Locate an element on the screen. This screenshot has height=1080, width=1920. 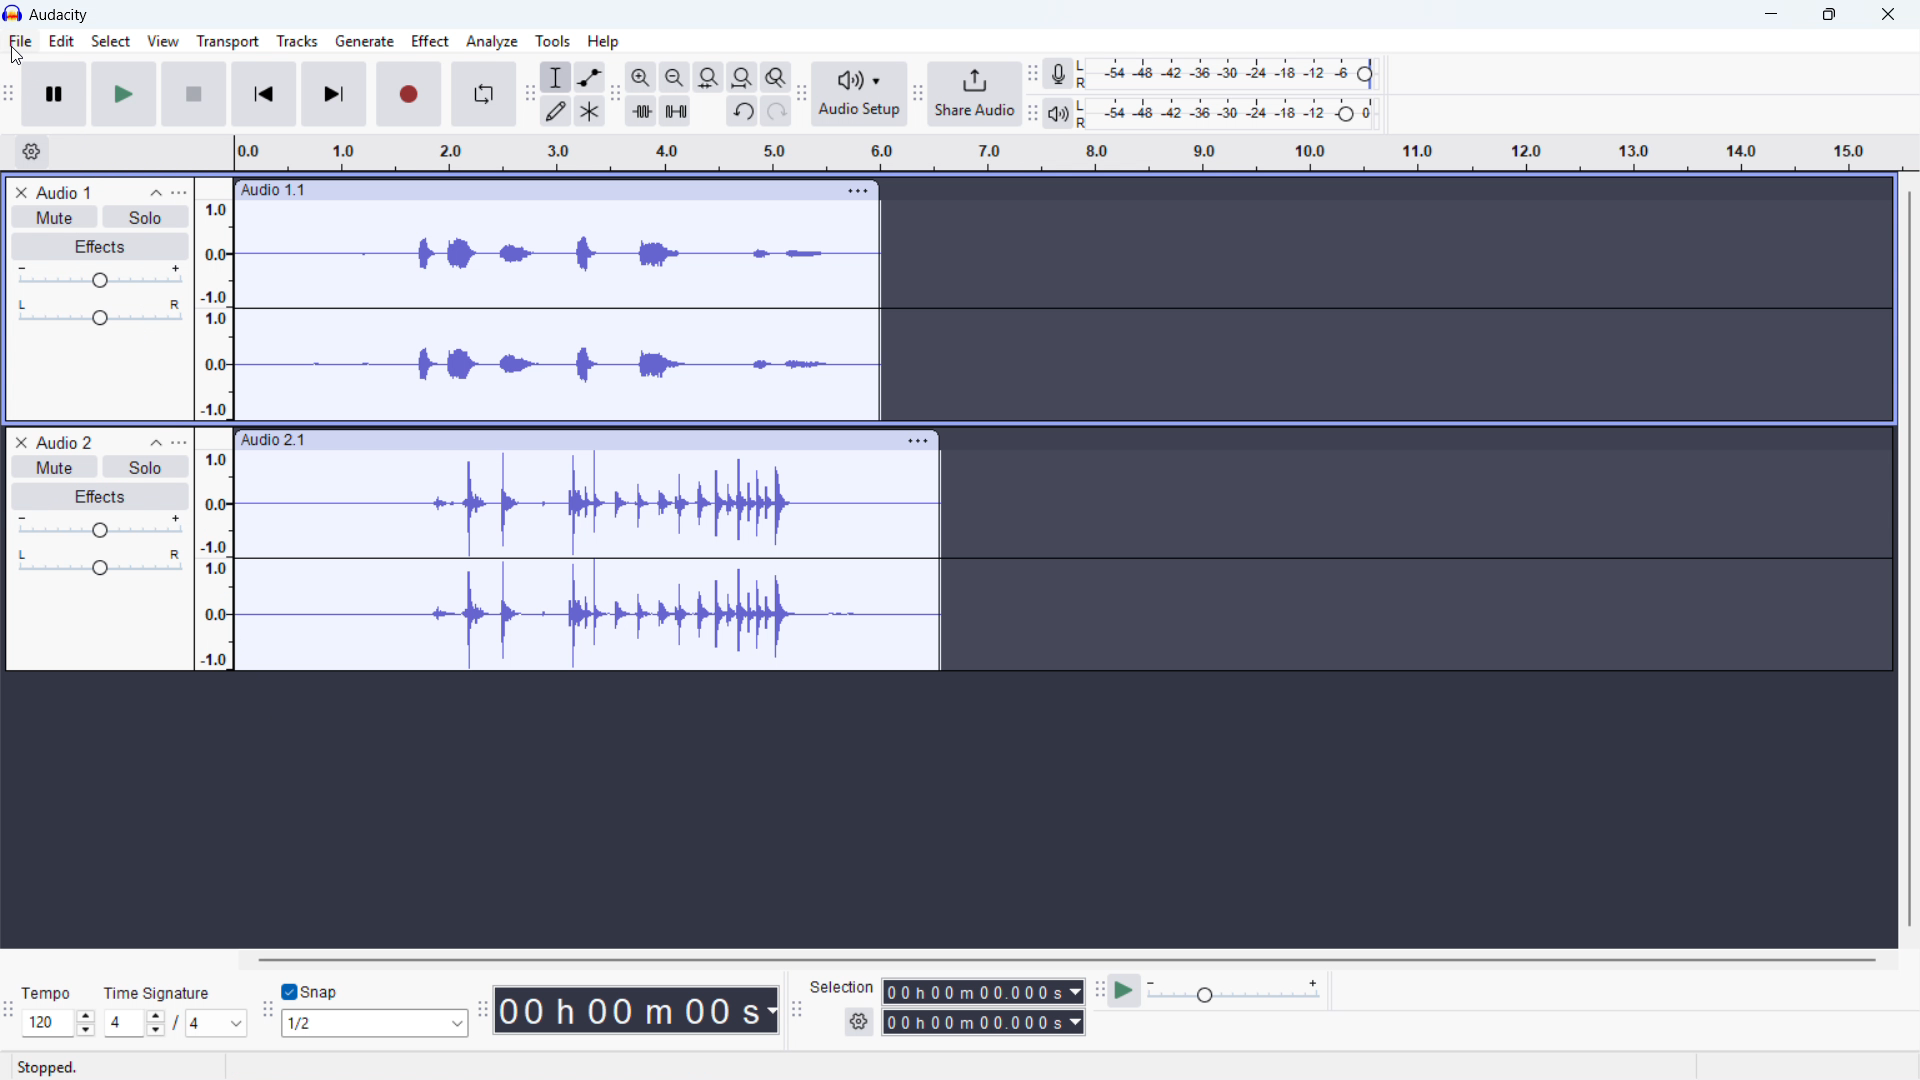
Fit selection to width is located at coordinates (707, 76).